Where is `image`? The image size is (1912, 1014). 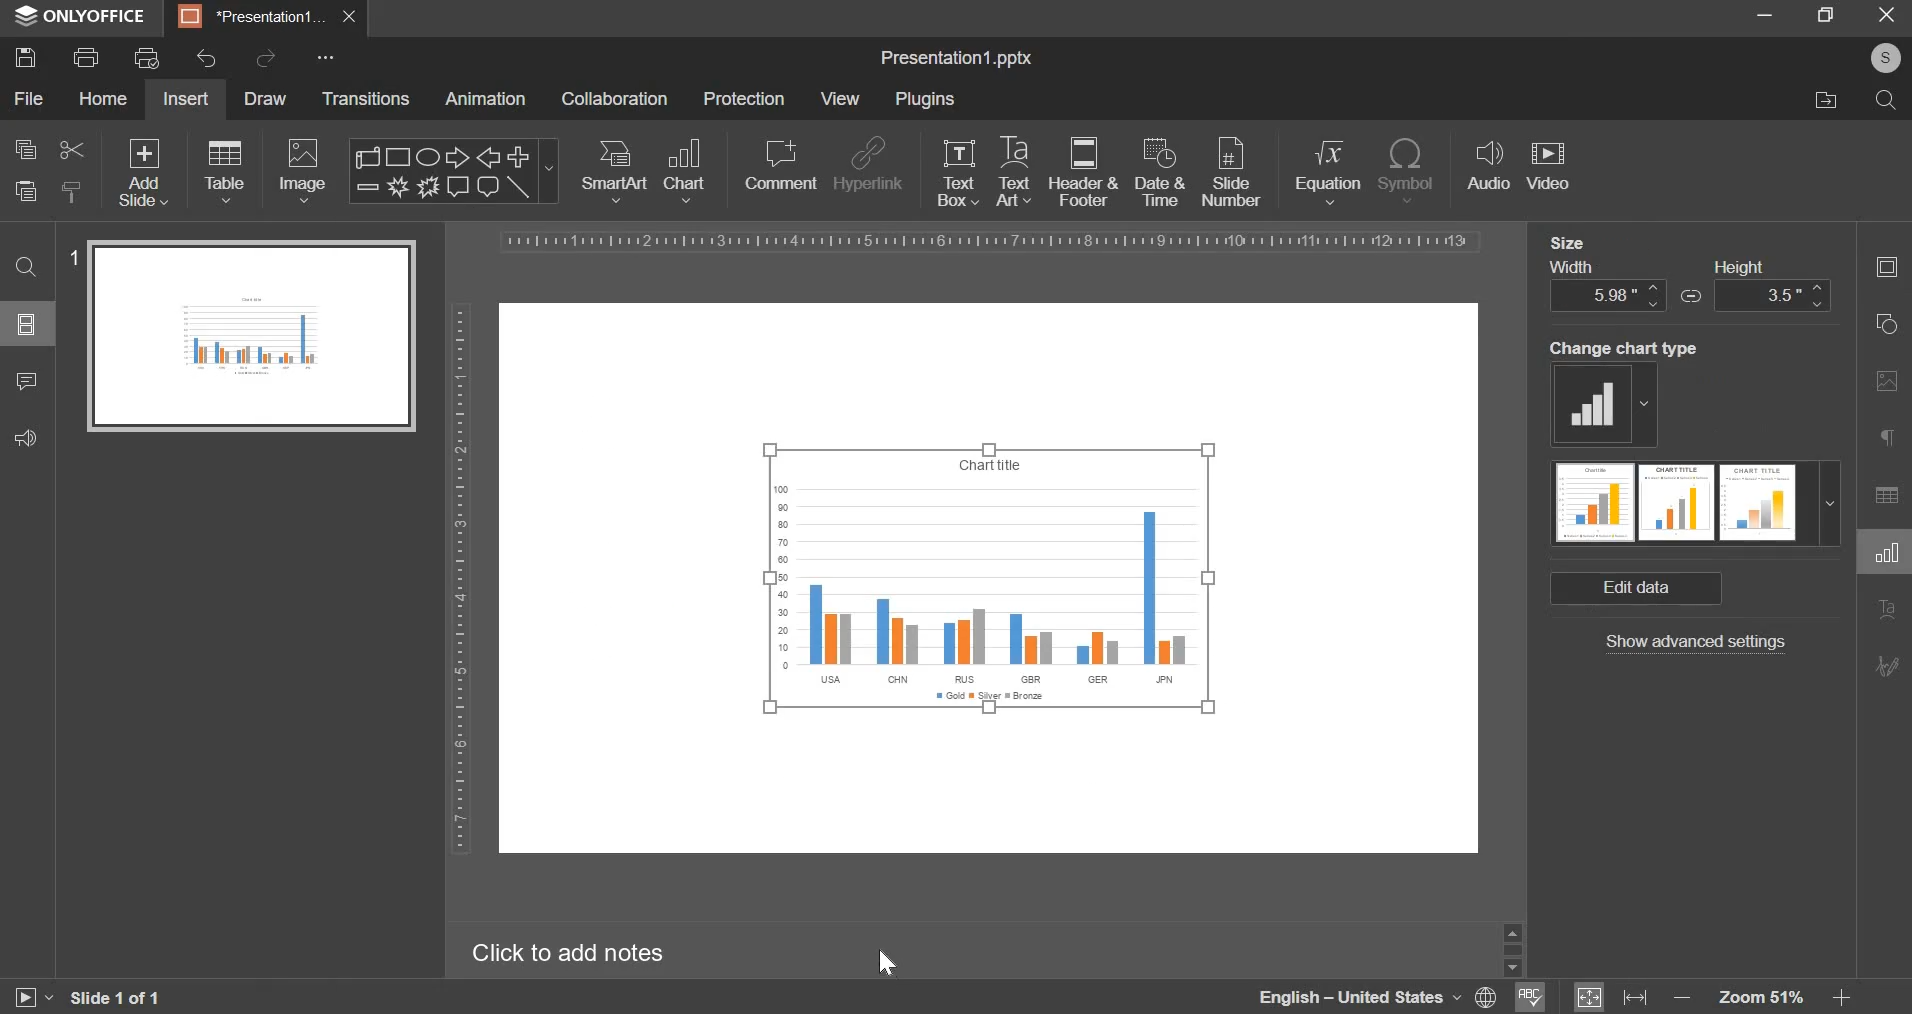 image is located at coordinates (304, 170).